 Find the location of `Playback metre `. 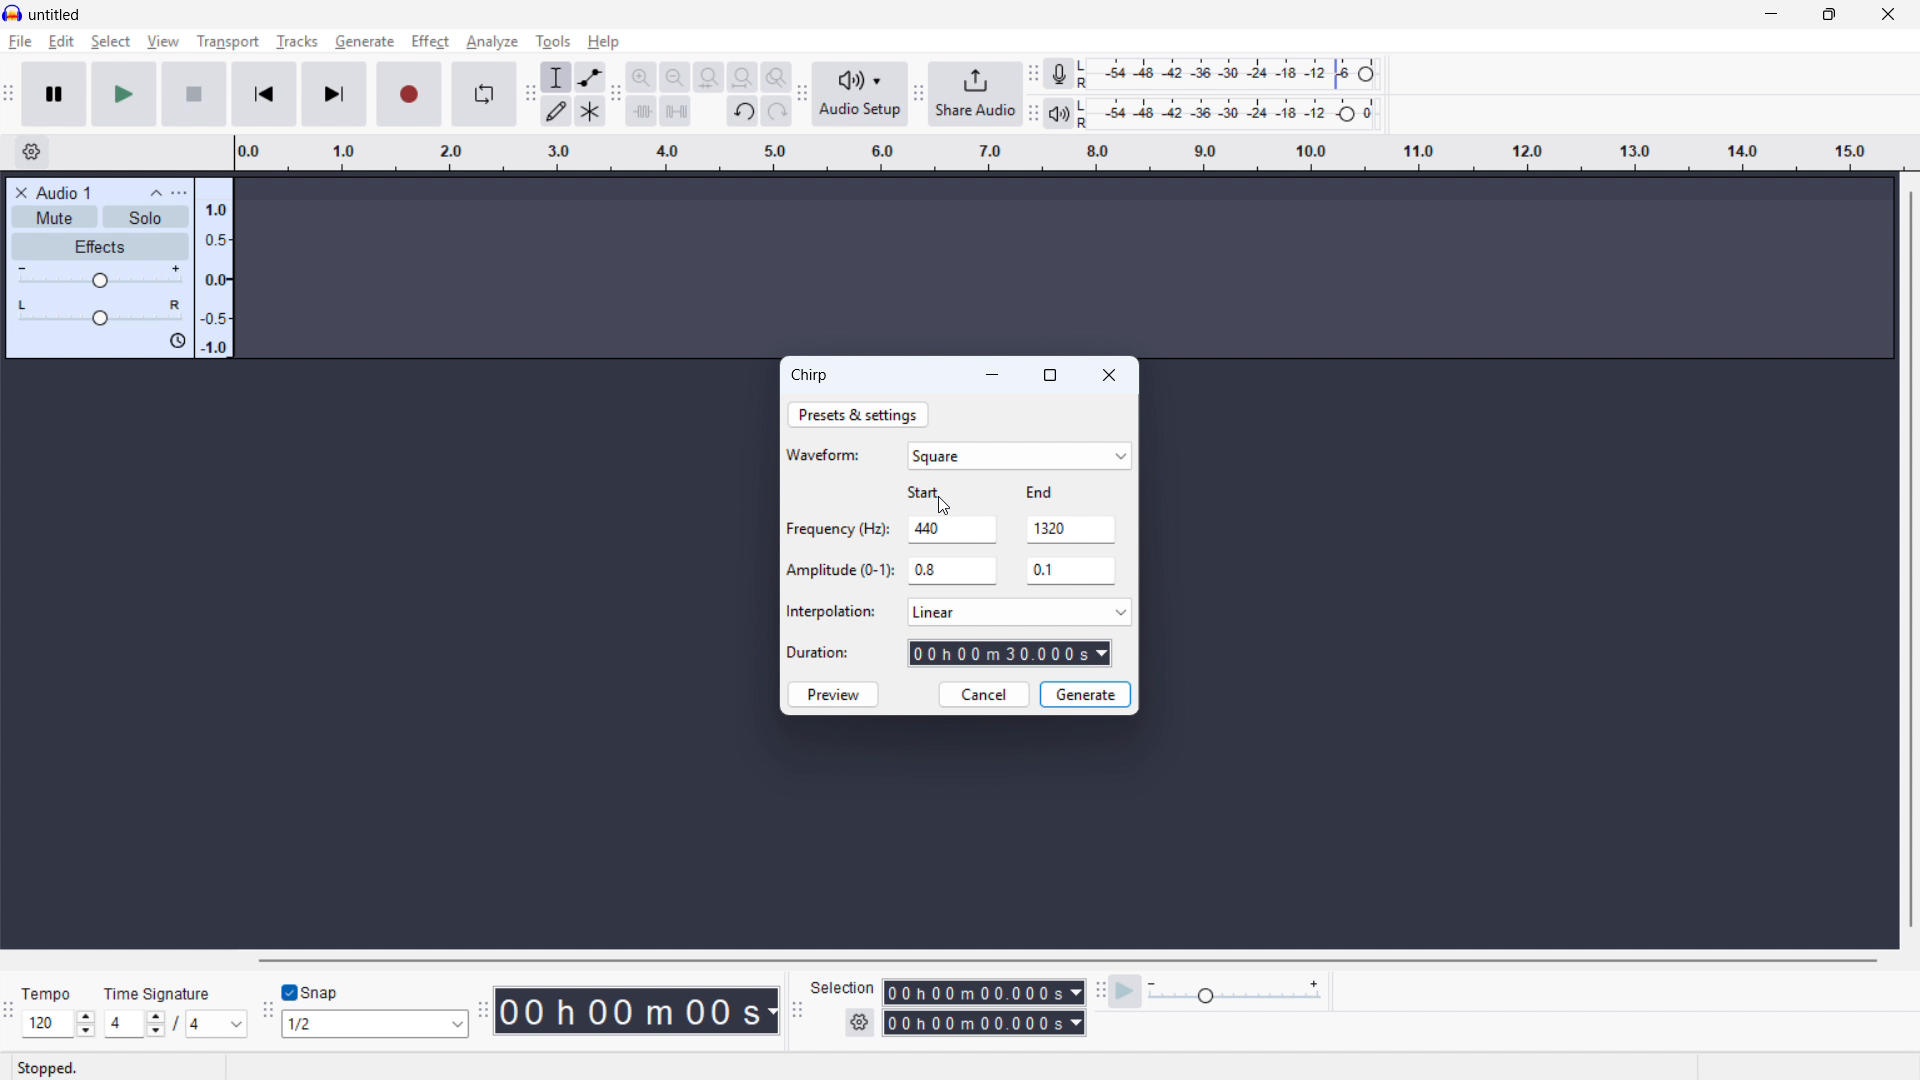

Playback metre  is located at coordinates (1059, 113).